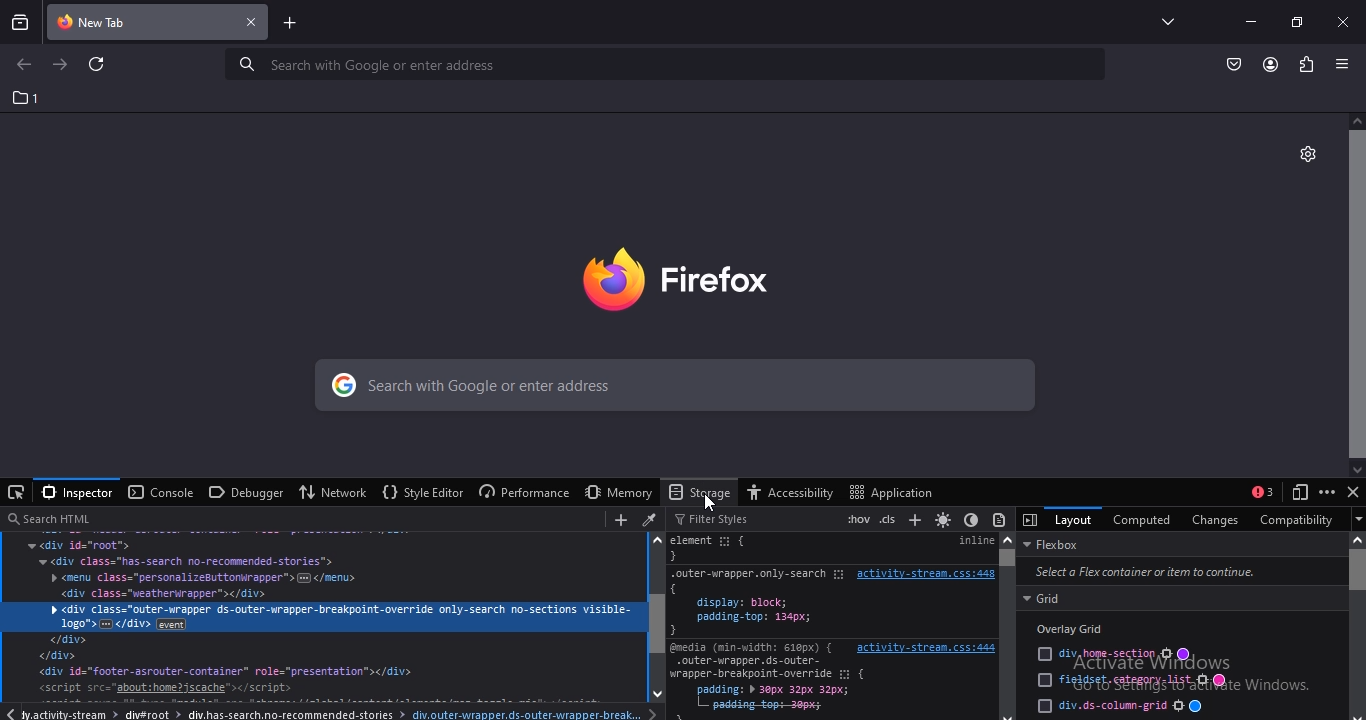  Describe the element at coordinates (291, 25) in the screenshot. I see `new tab` at that location.